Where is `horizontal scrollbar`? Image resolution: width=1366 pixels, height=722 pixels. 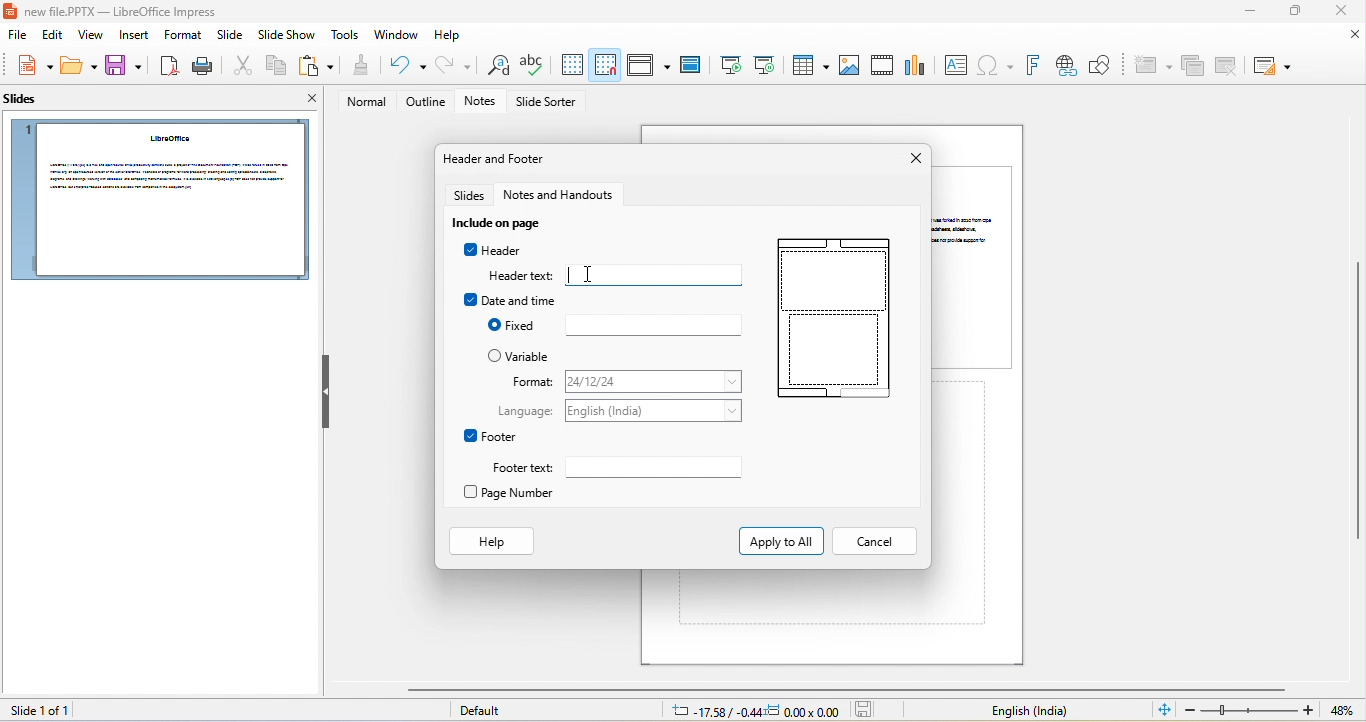 horizontal scrollbar is located at coordinates (845, 689).